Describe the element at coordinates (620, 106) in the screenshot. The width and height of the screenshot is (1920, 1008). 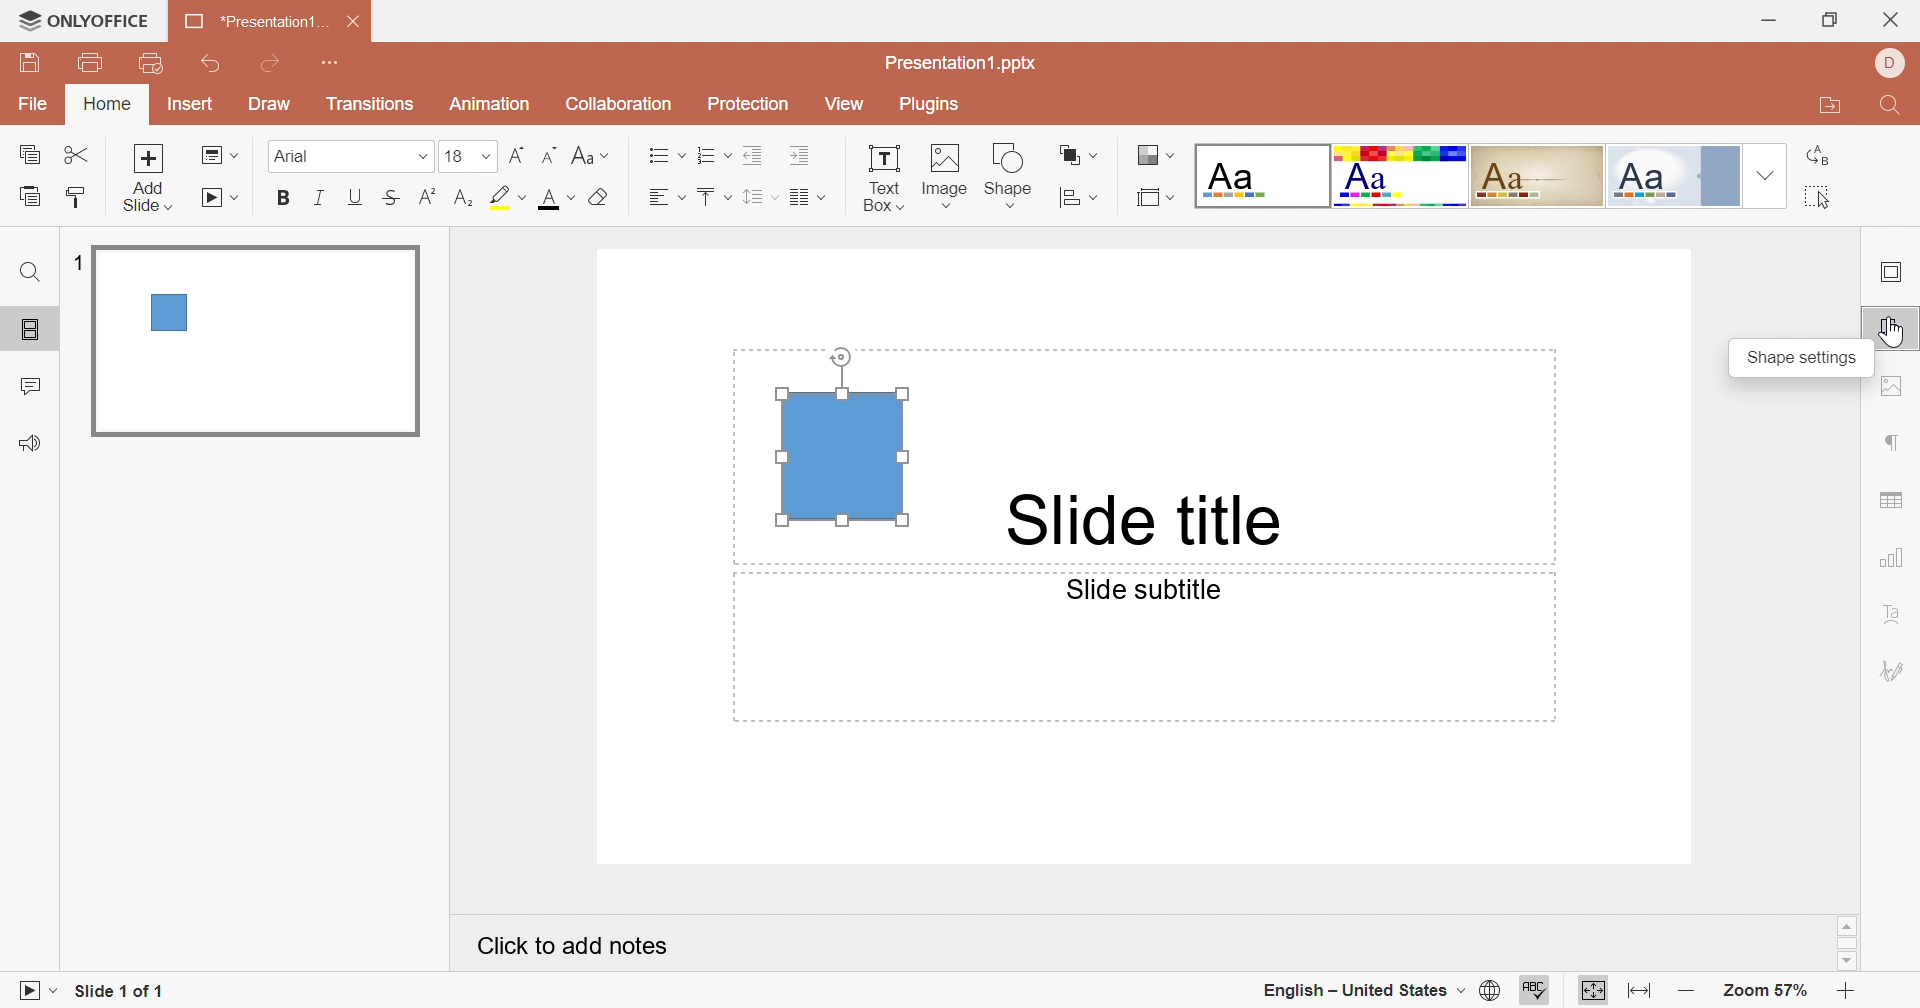
I see `Collaboration` at that location.